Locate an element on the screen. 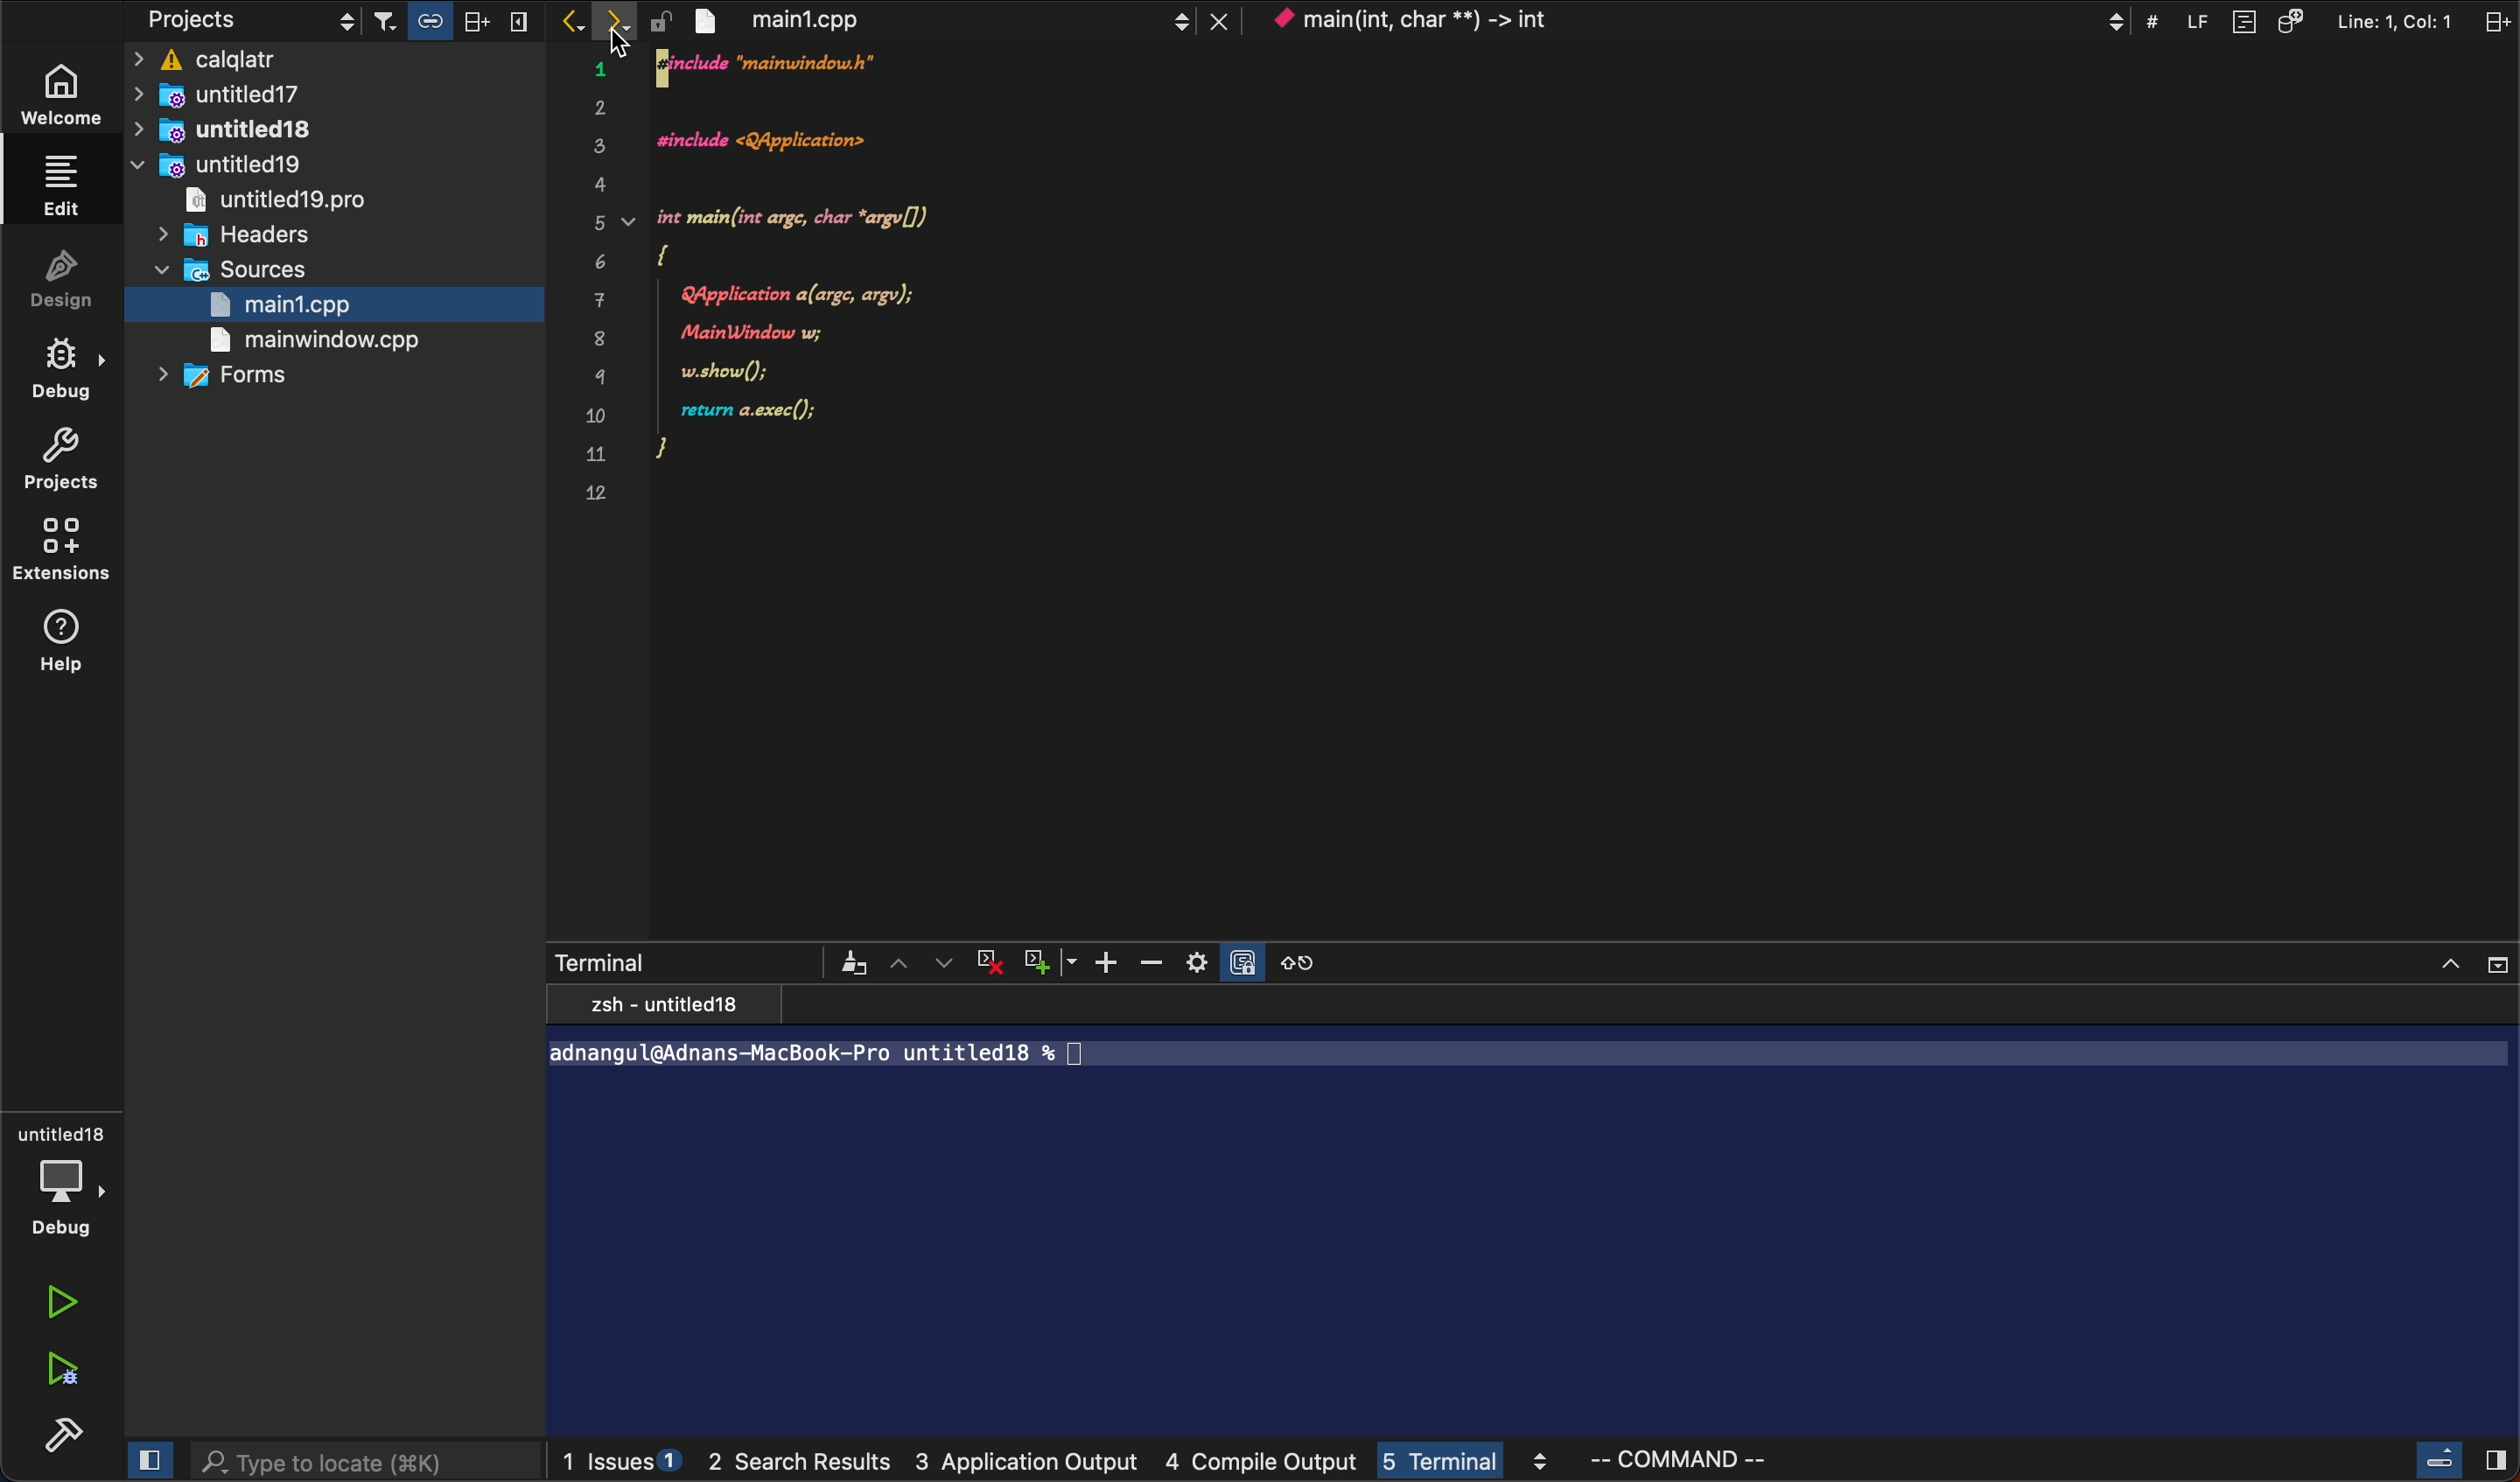 The image size is (2520, 1482). build is located at coordinates (62, 1431).